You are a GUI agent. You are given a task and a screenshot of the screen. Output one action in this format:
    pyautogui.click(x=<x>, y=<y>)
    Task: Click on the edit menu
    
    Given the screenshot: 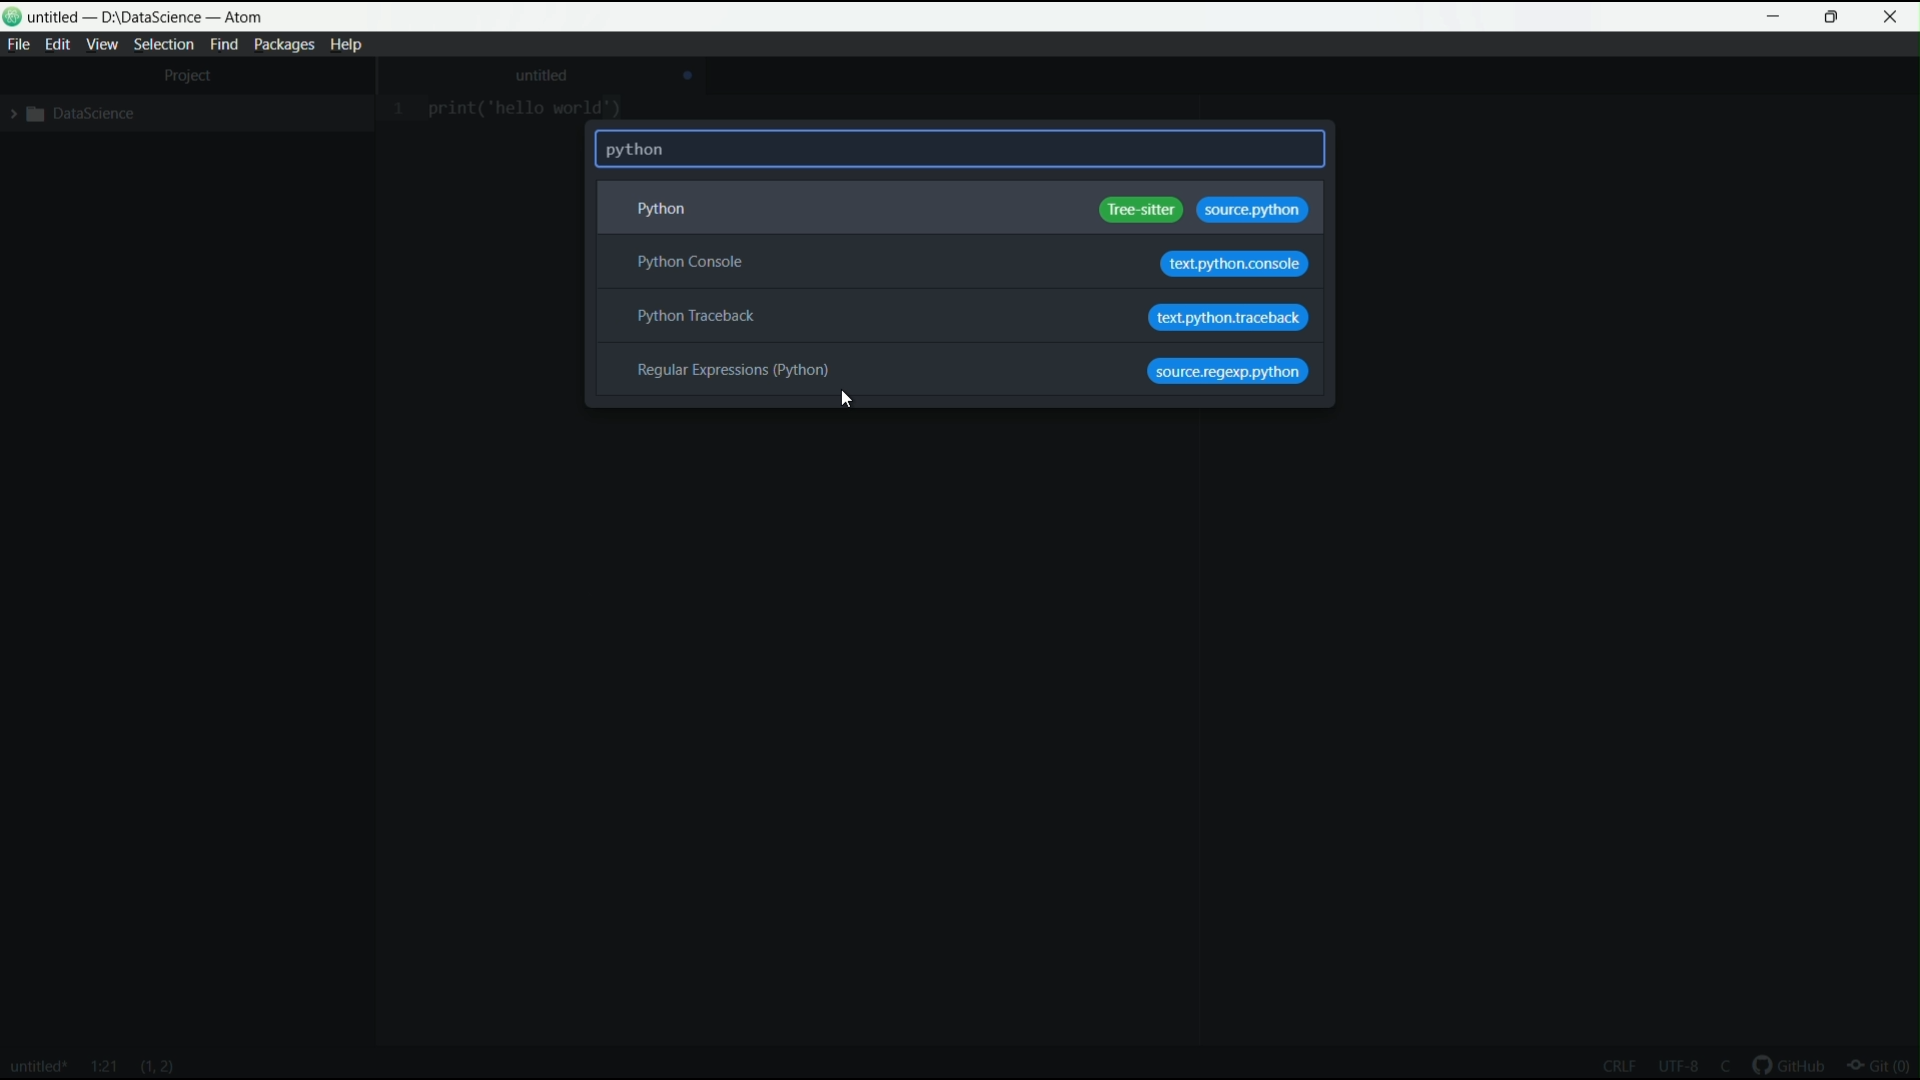 What is the action you would take?
    pyautogui.click(x=58, y=45)
    